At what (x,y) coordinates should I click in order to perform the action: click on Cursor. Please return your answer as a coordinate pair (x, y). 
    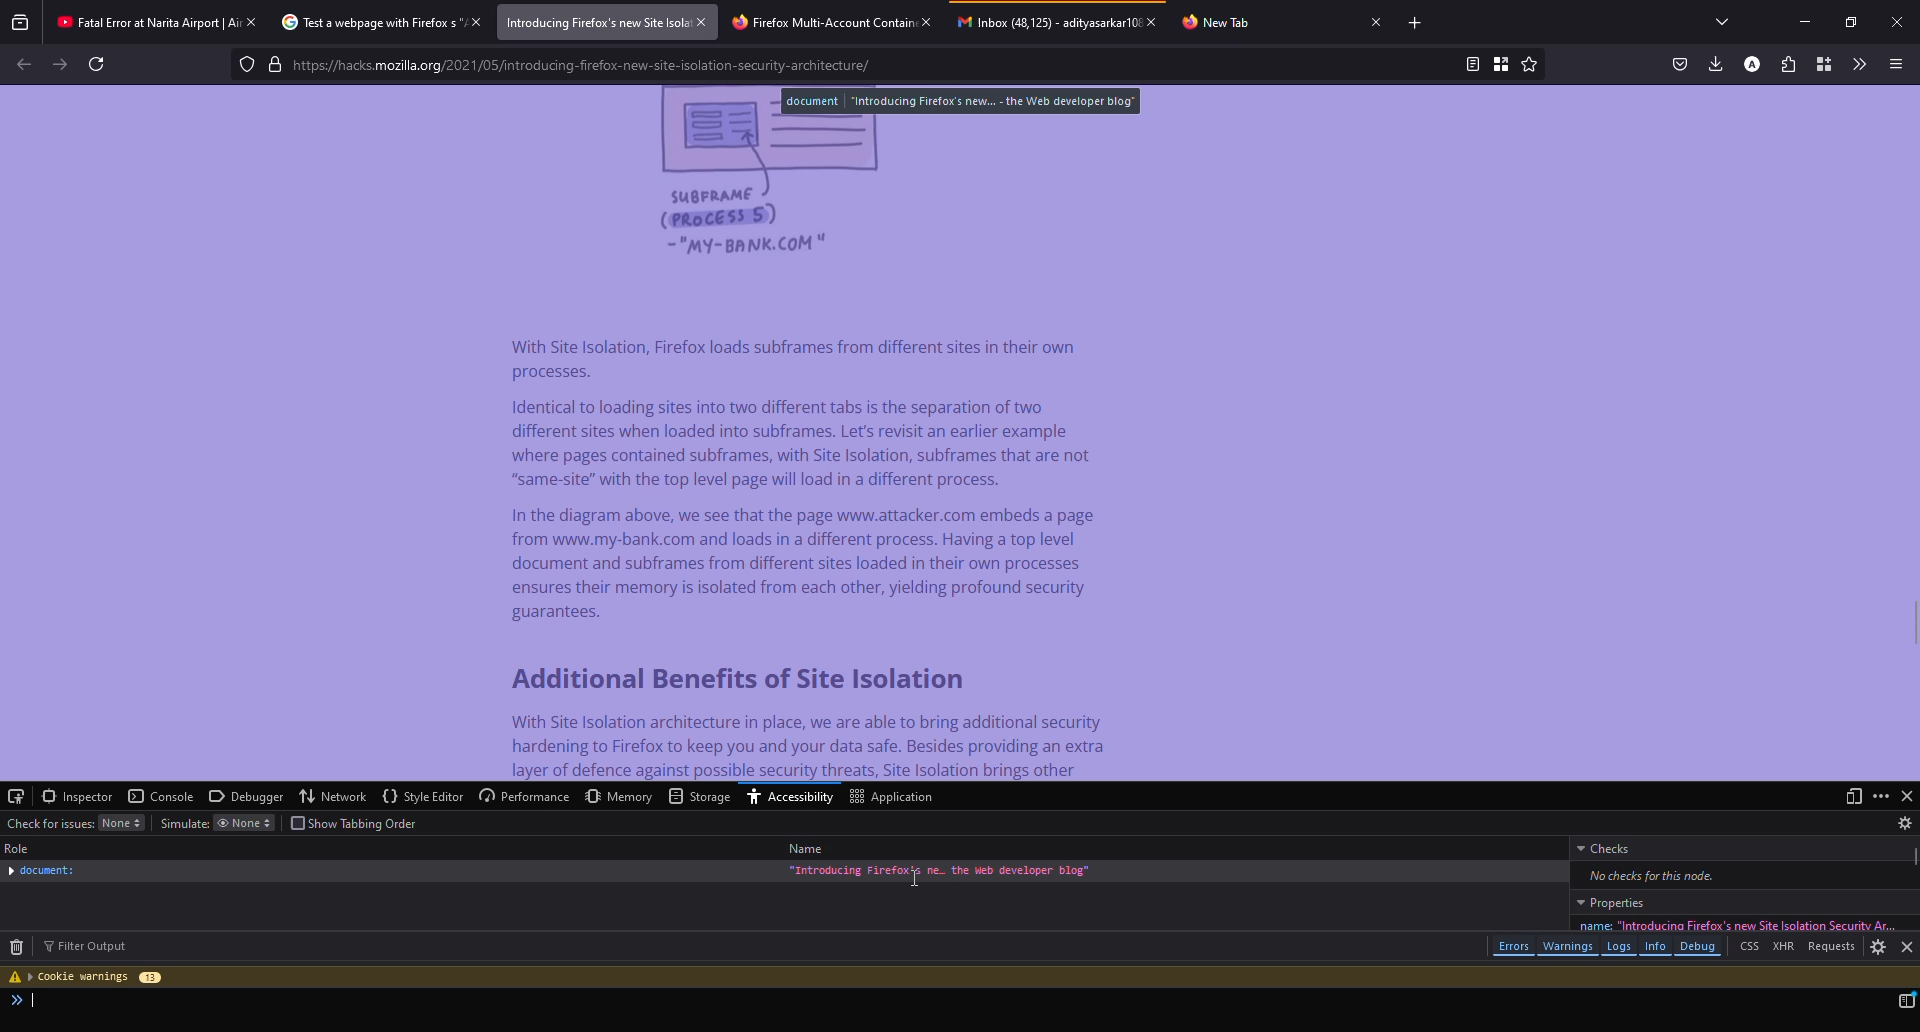
    Looking at the image, I should click on (914, 878).